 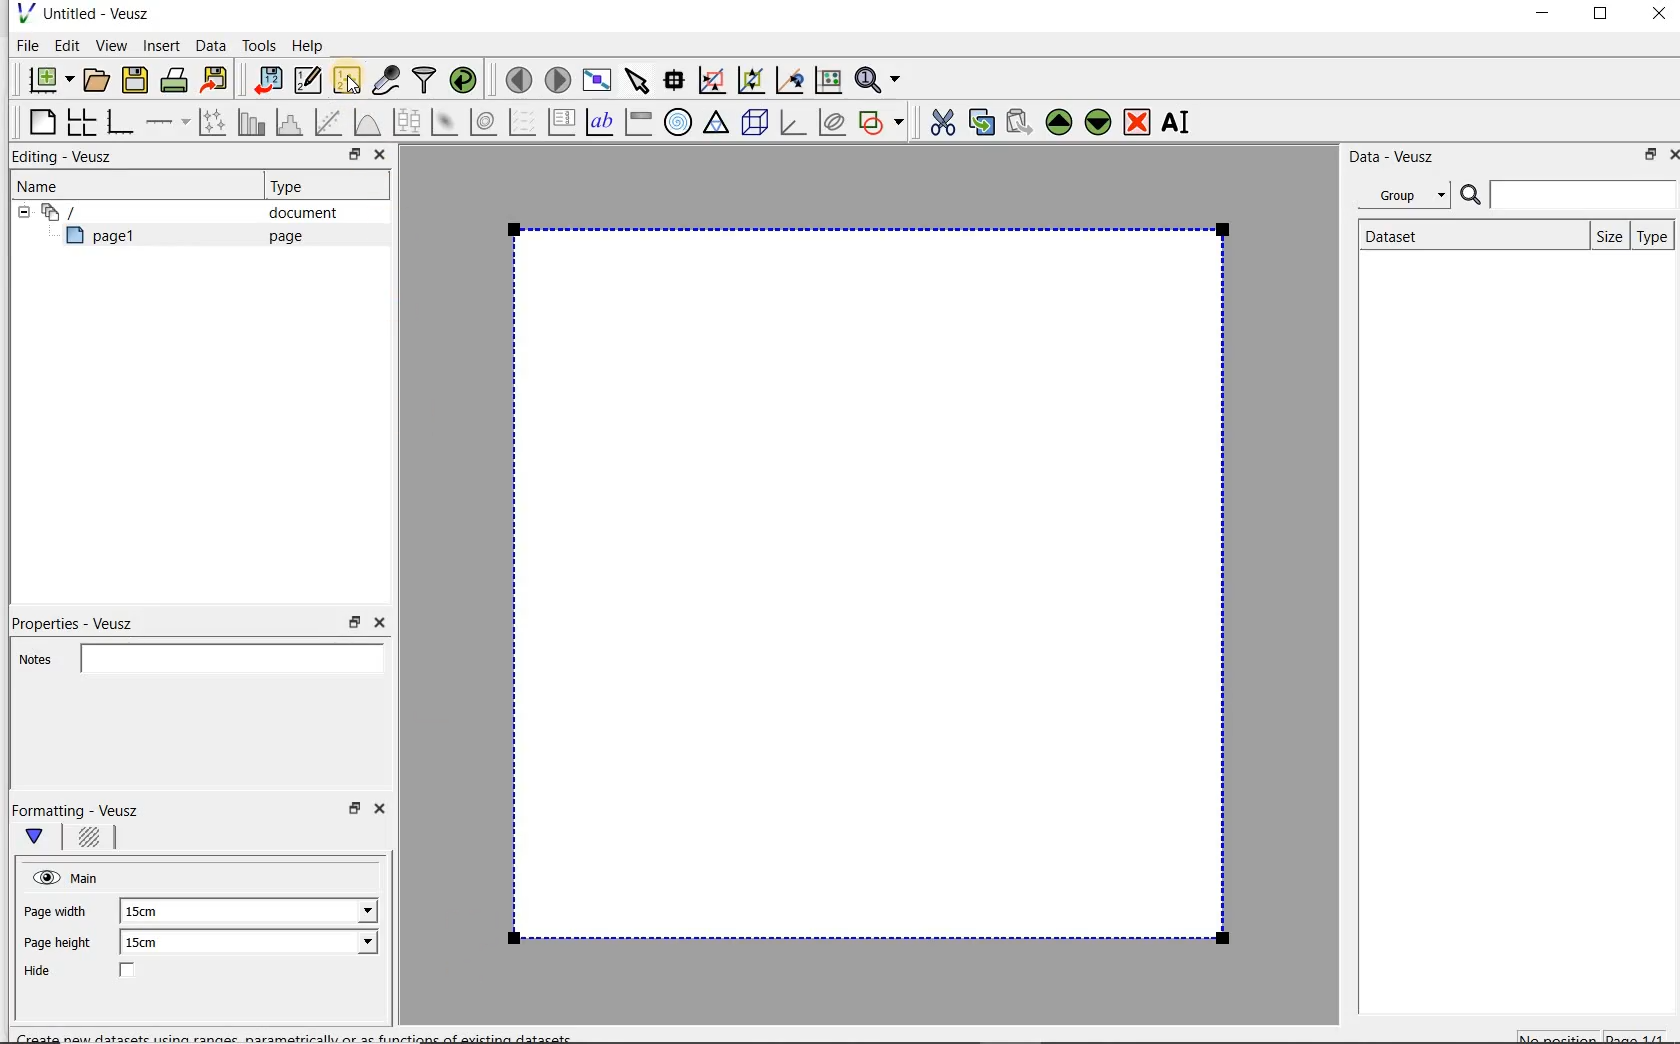 What do you see at coordinates (43, 877) in the screenshot?
I see `visible (click to hide, set Hide to true)` at bounding box center [43, 877].